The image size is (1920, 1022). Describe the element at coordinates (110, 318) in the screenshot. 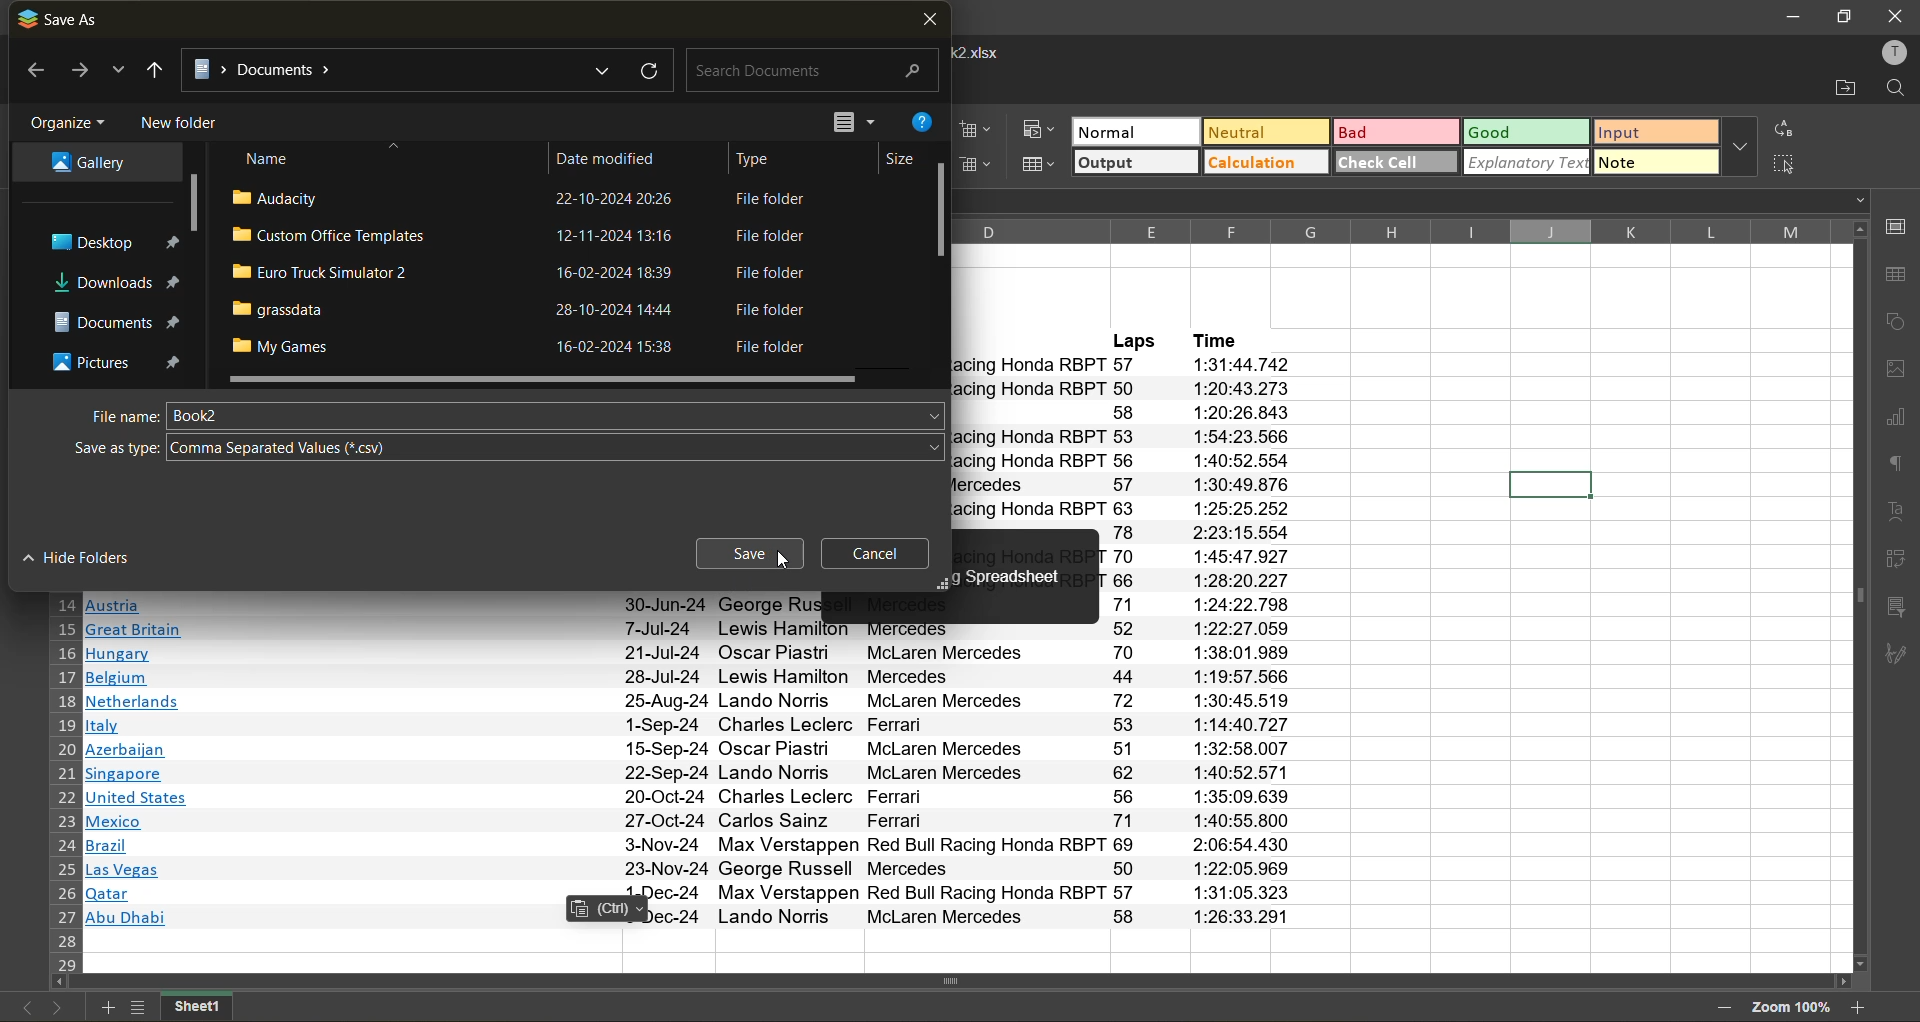

I see `folder` at that location.